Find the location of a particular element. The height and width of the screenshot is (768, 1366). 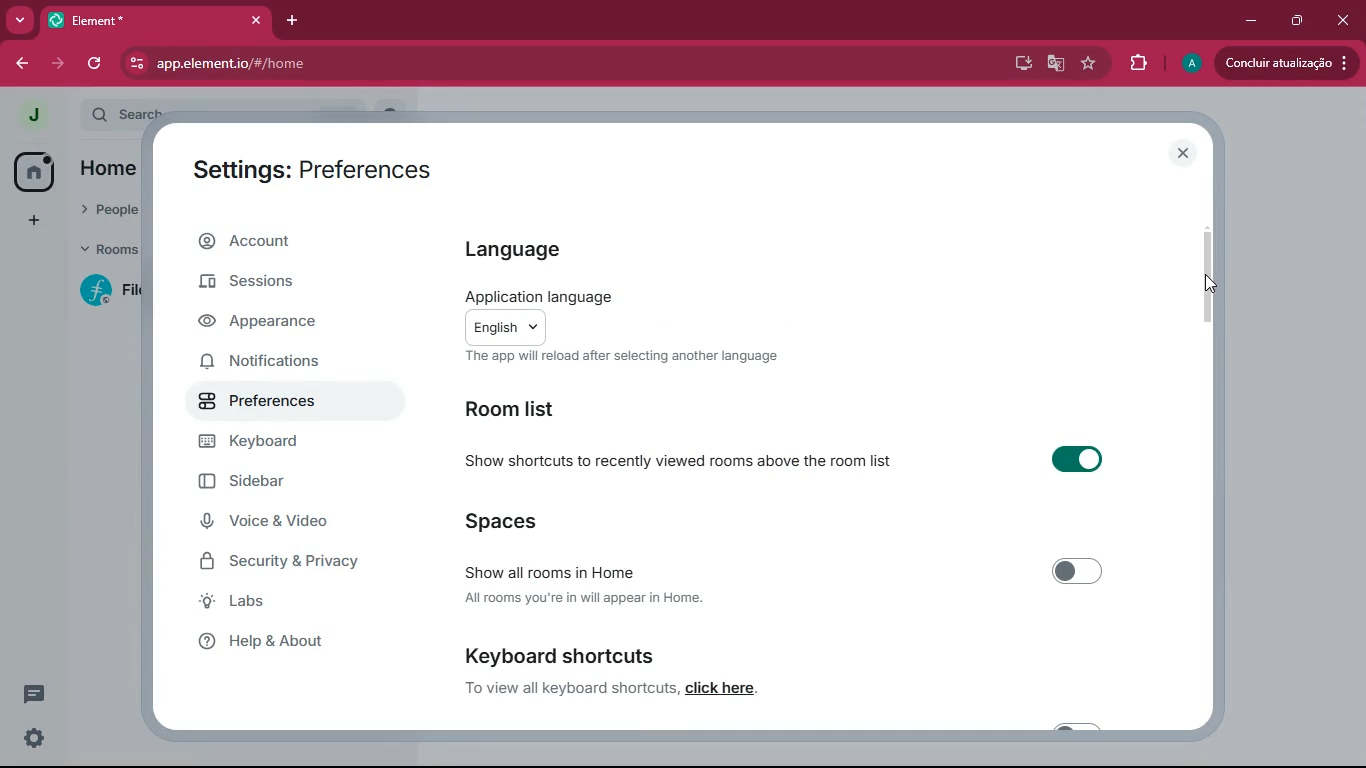

refresh is located at coordinates (99, 64).